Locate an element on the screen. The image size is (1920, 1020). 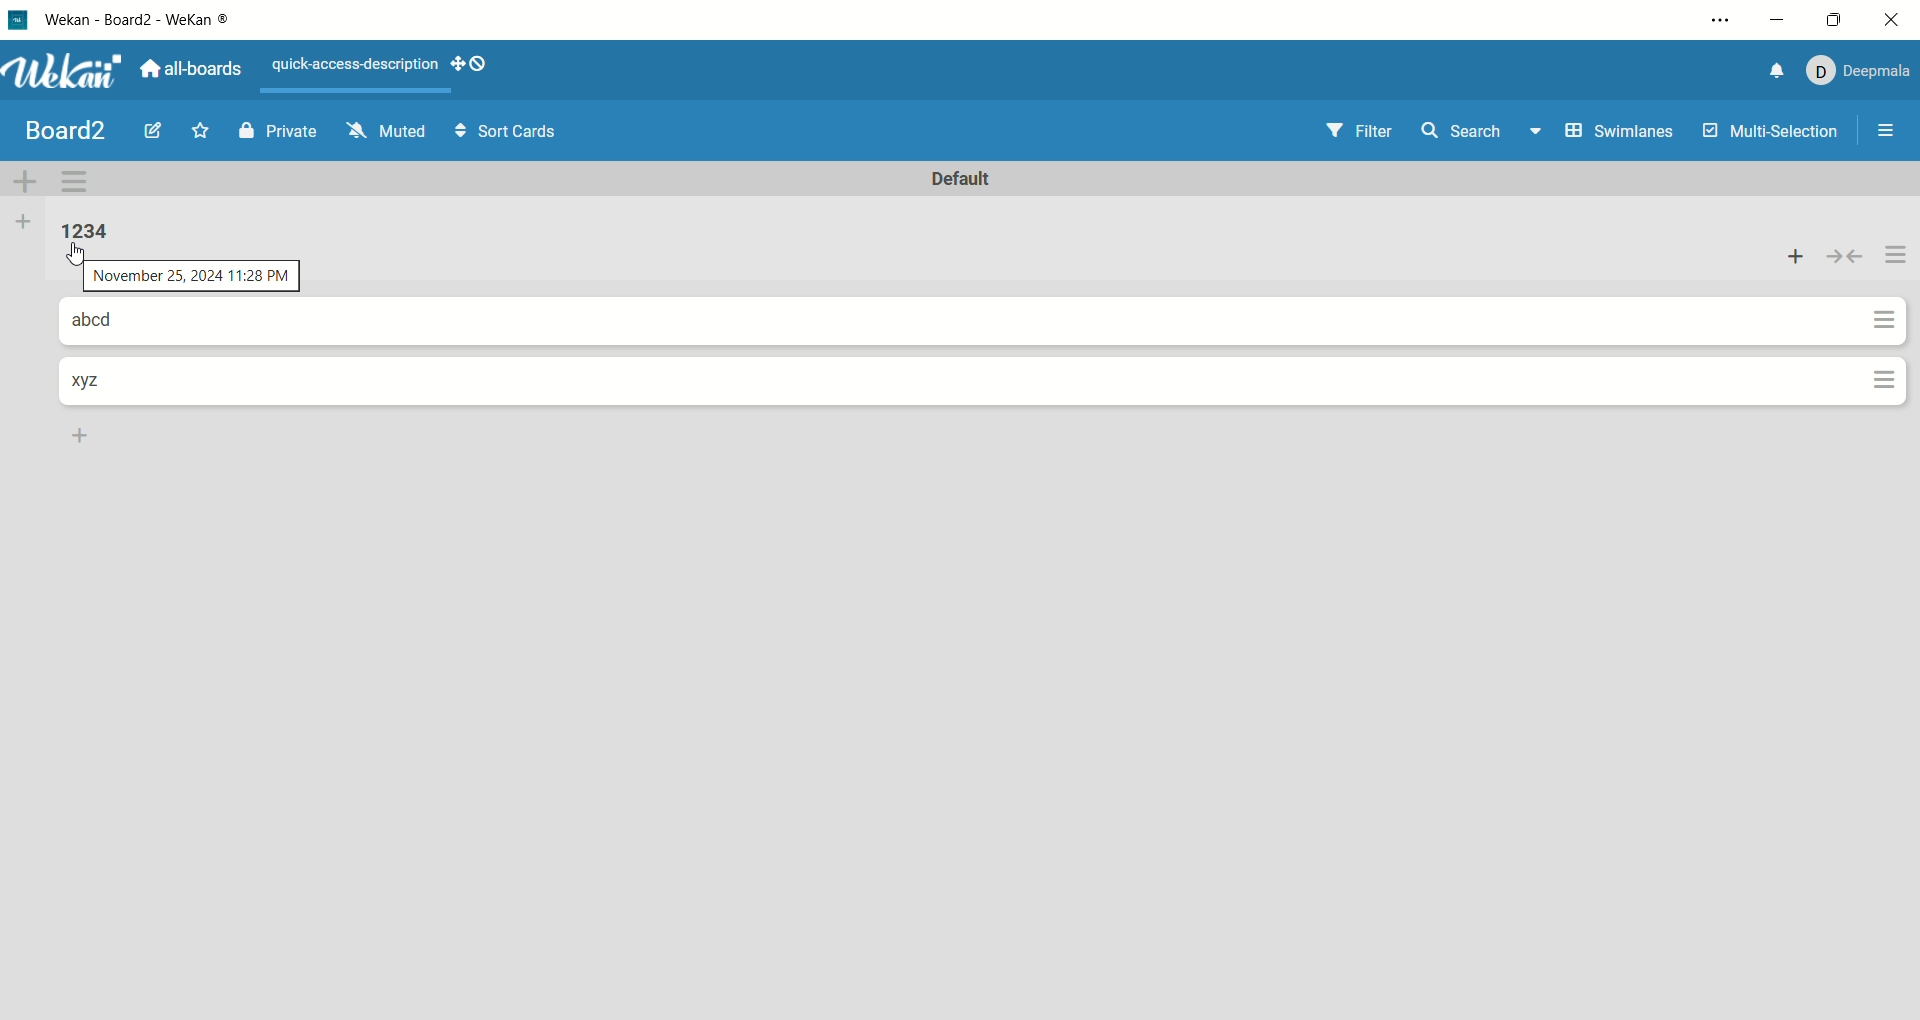
date and time of creation is located at coordinates (191, 278).